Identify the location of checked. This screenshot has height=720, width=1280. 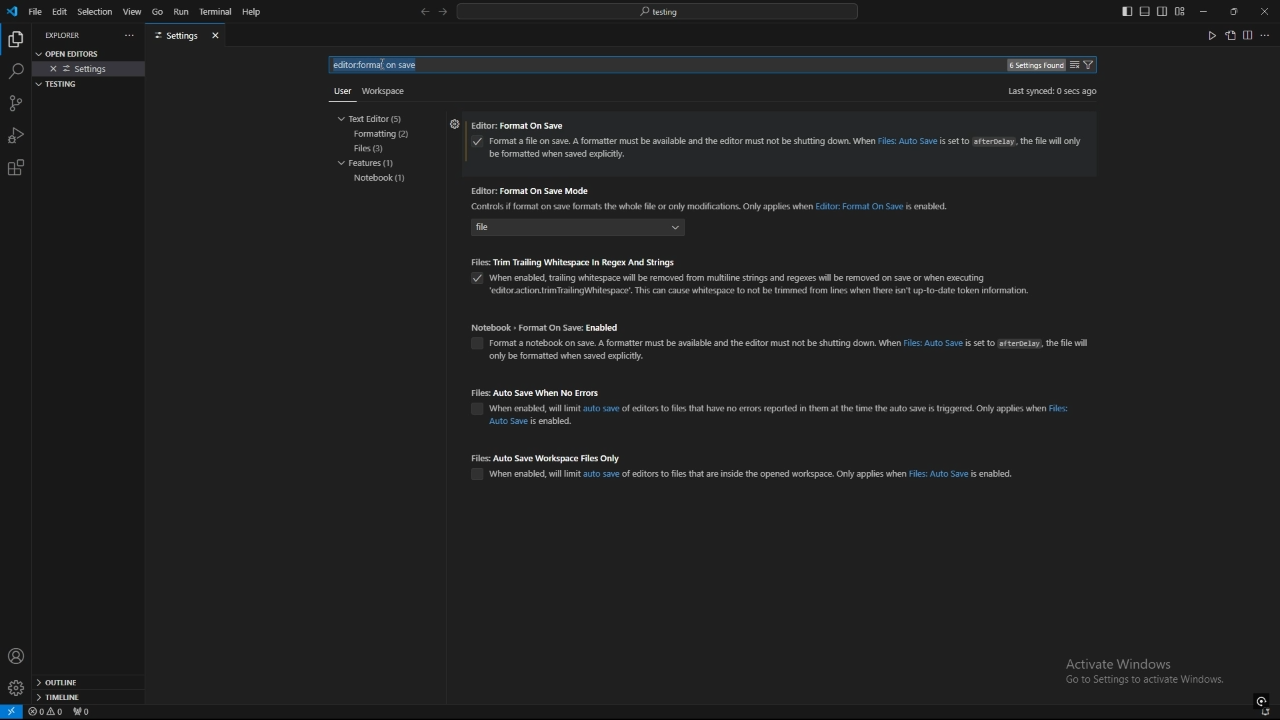
(478, 143).